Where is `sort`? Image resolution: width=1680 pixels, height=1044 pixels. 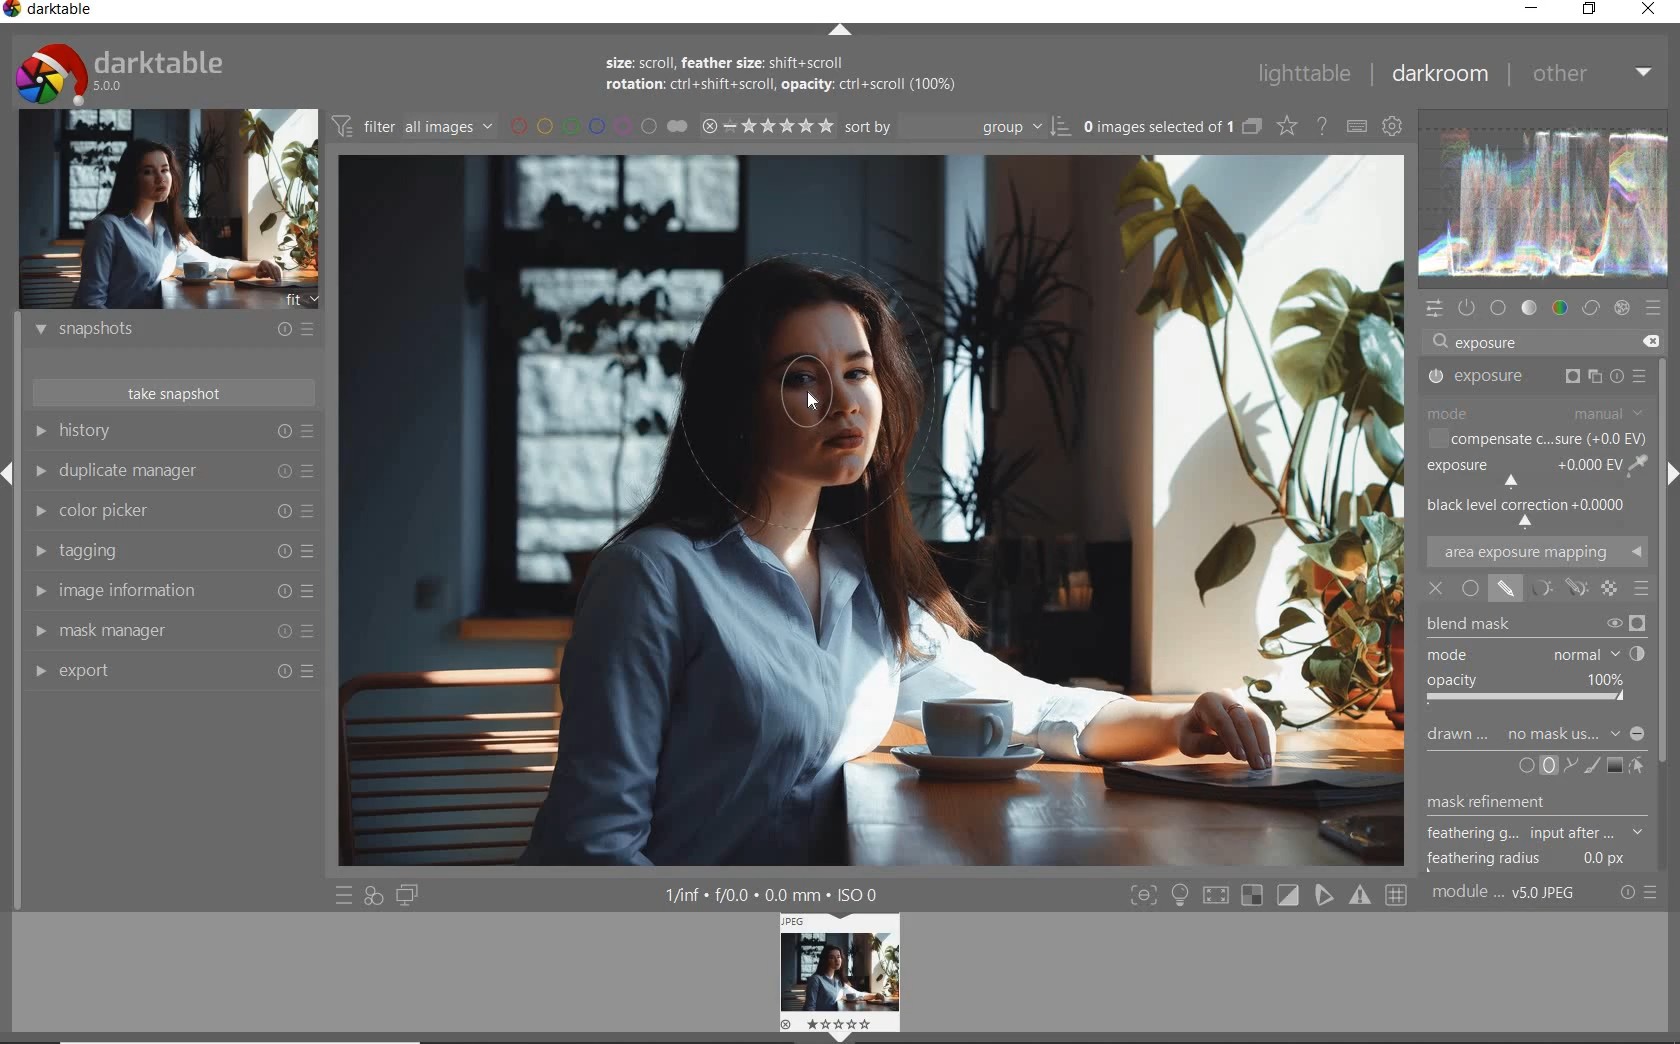
sort is located at coordinates (954, 127).